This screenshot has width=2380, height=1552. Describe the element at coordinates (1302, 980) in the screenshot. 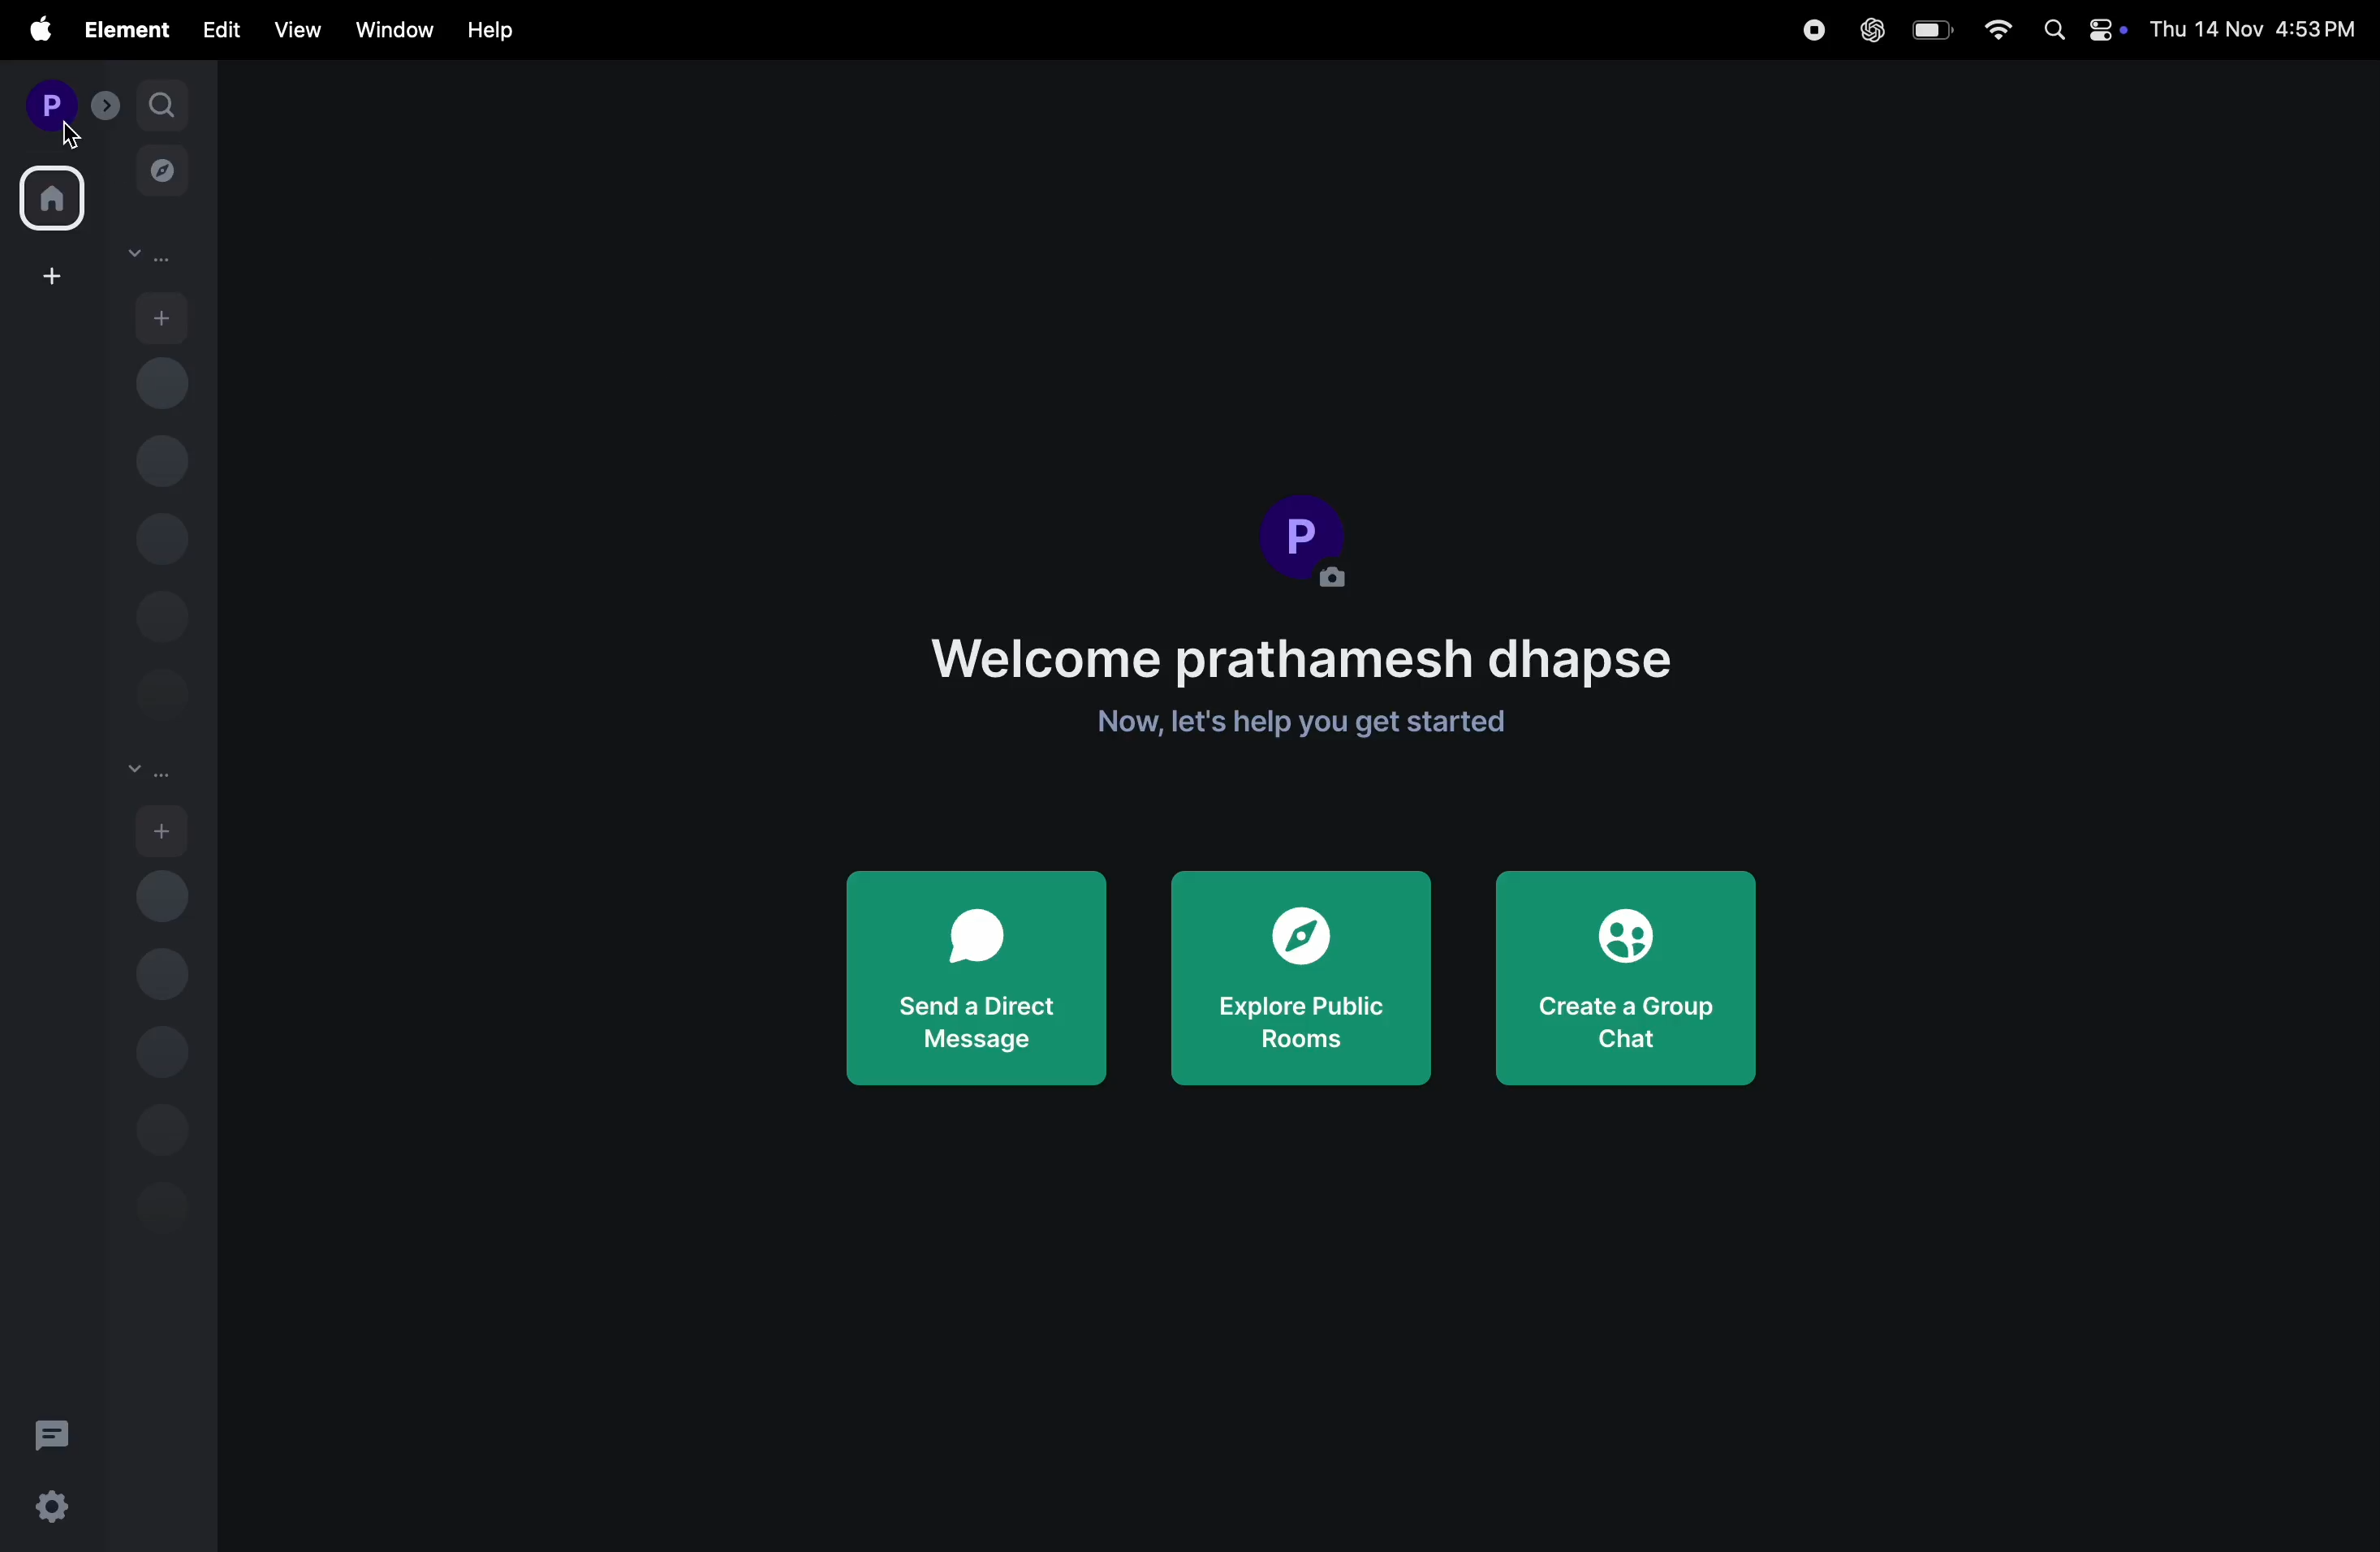

I see `explore public room` at that location.